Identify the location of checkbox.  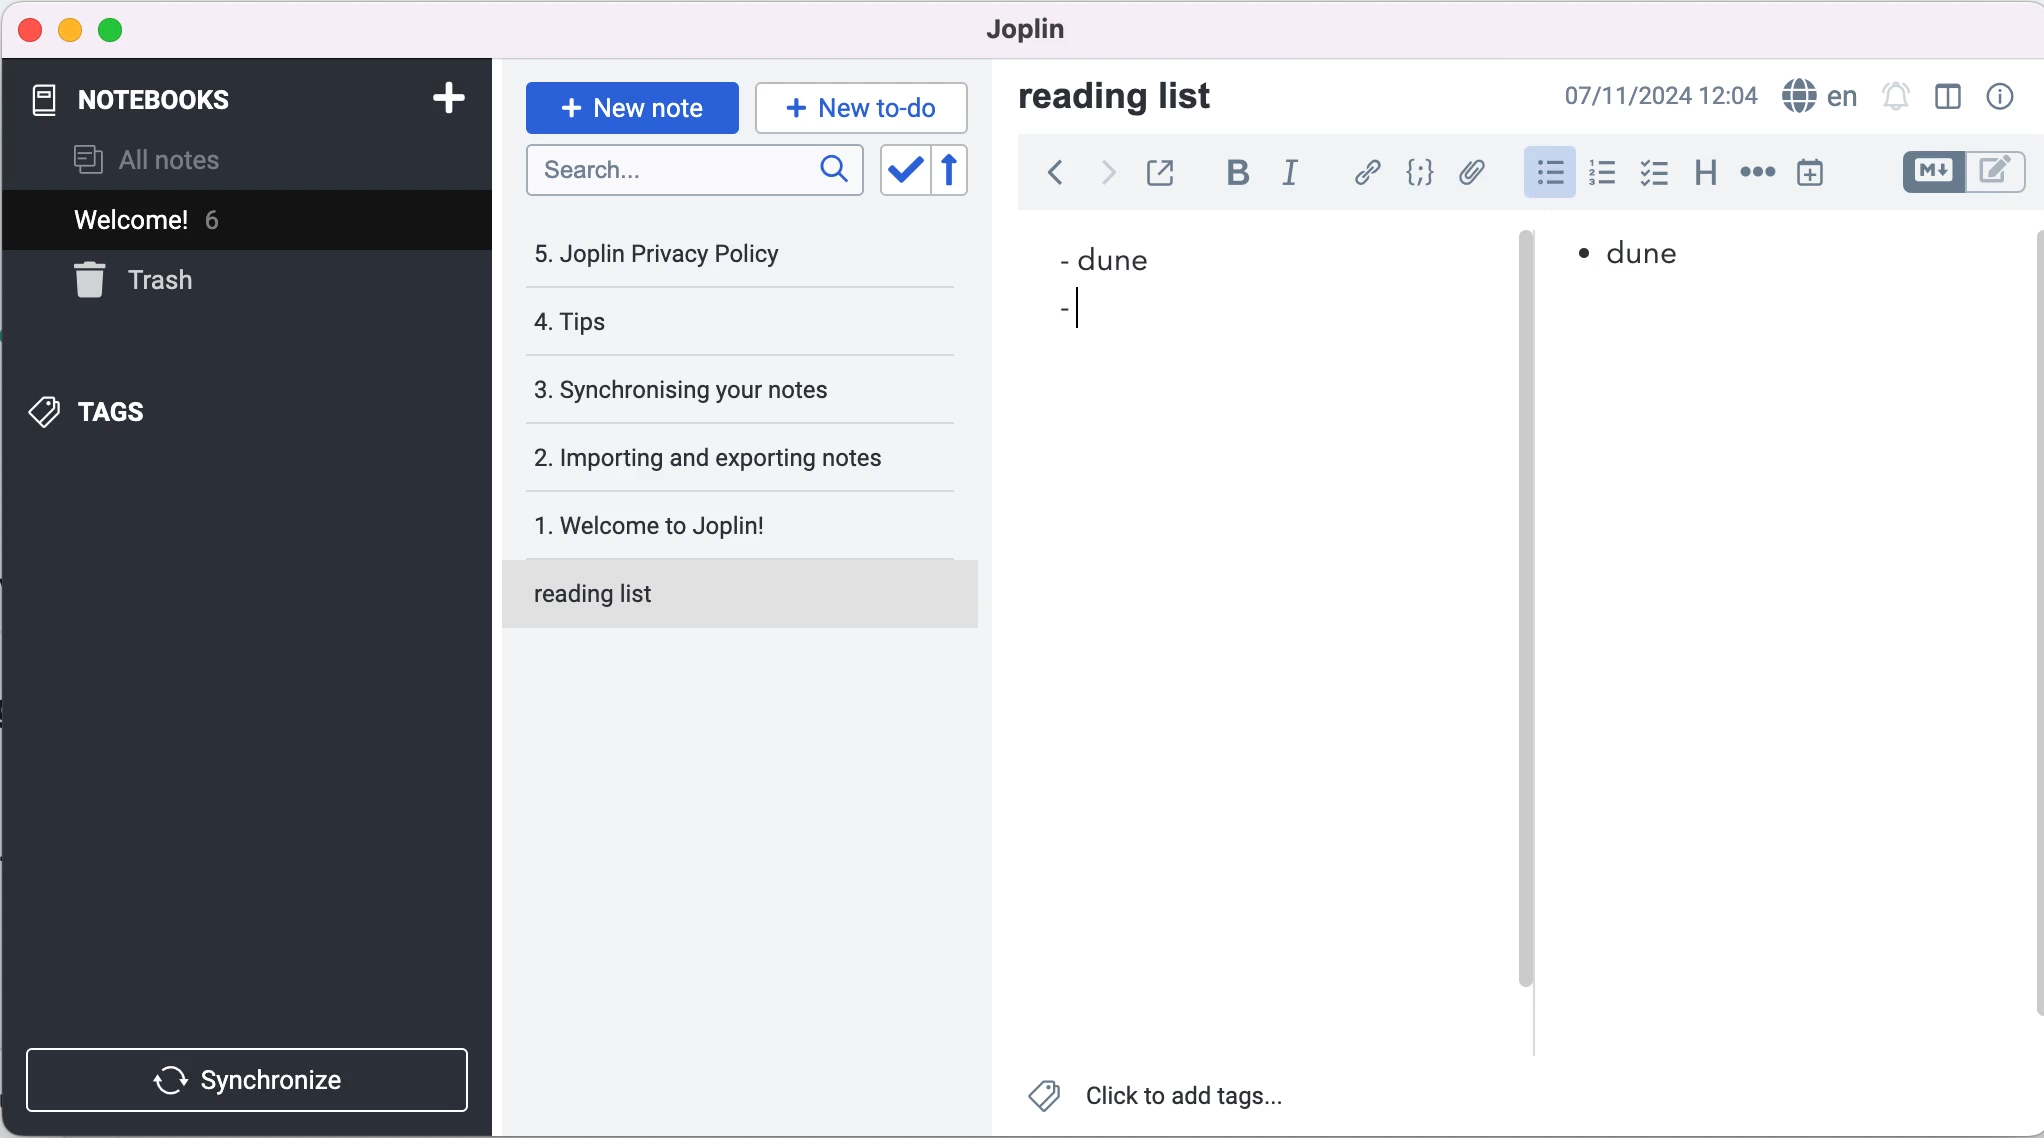
(1657, 176).